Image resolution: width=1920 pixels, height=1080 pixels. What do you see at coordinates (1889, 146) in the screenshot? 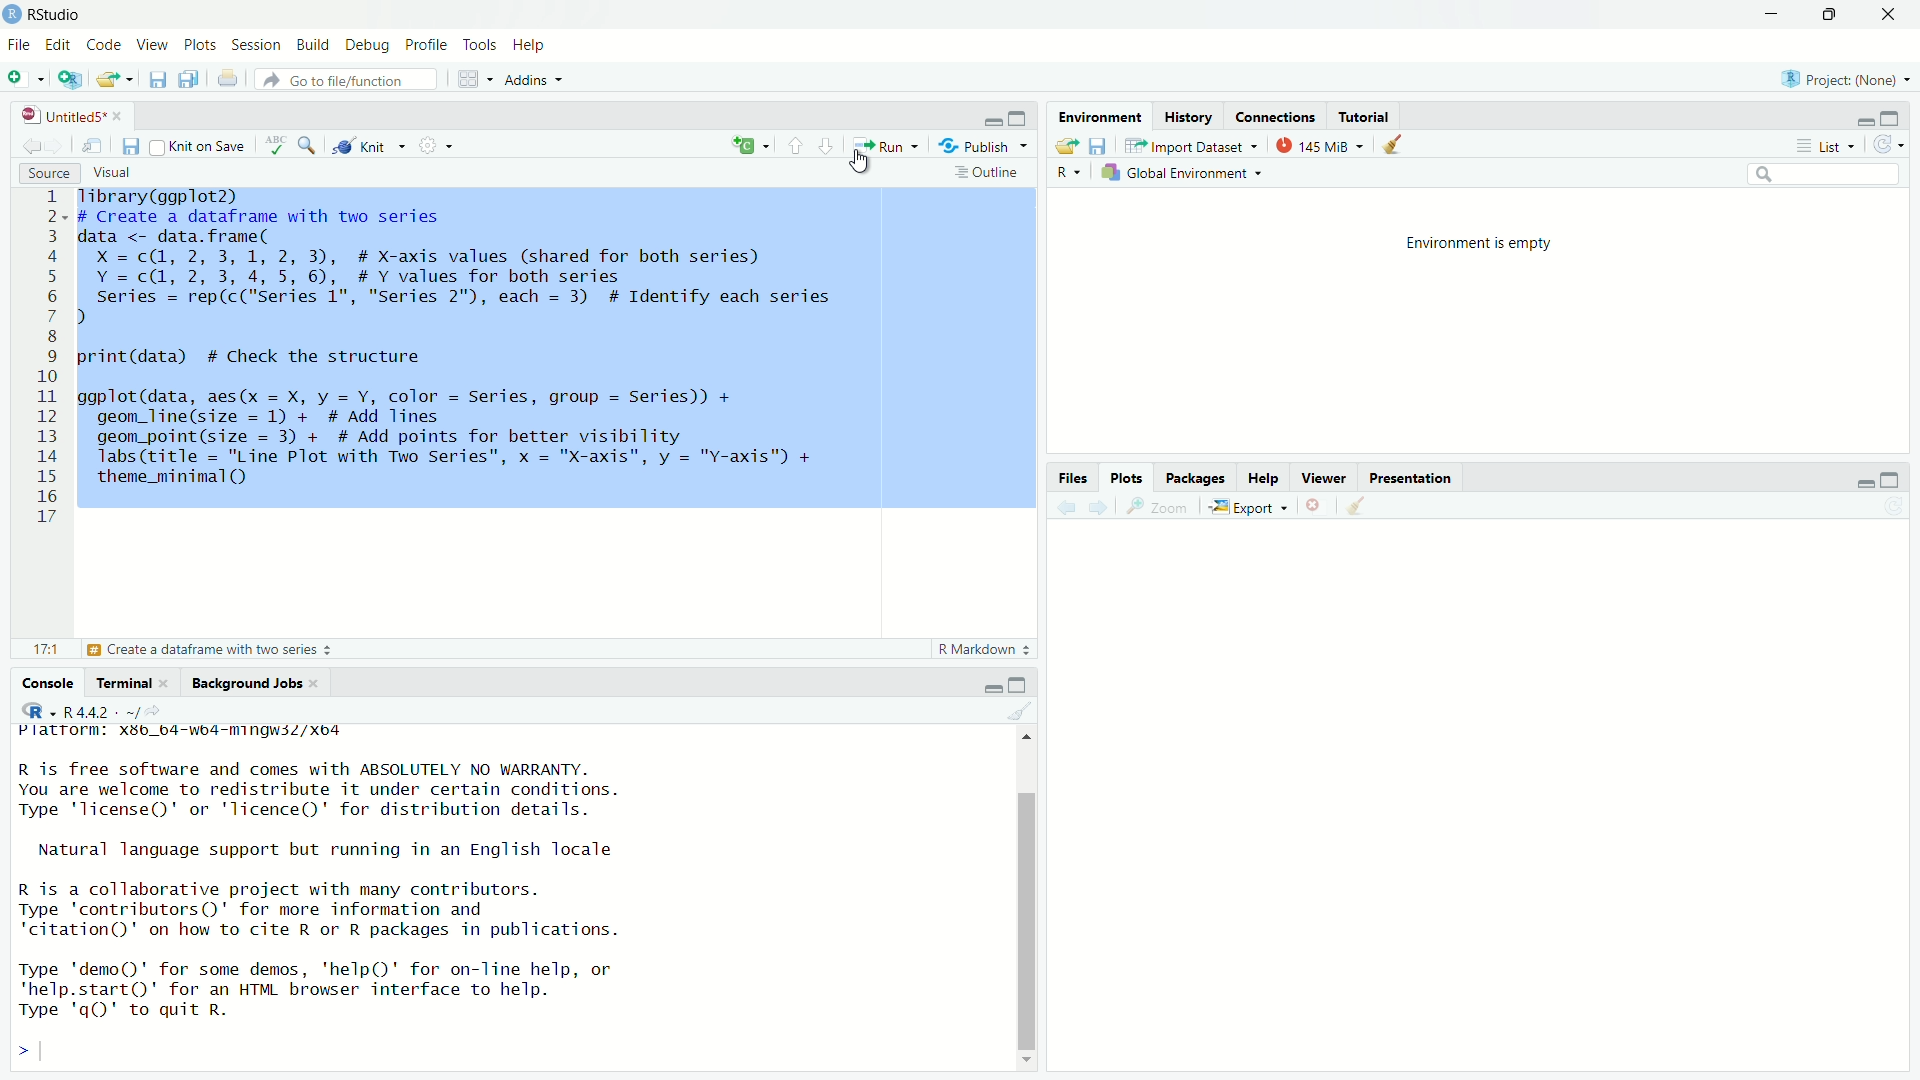
I see `Refresh the list of object in the Environment` at bounding box center [1889, 146].